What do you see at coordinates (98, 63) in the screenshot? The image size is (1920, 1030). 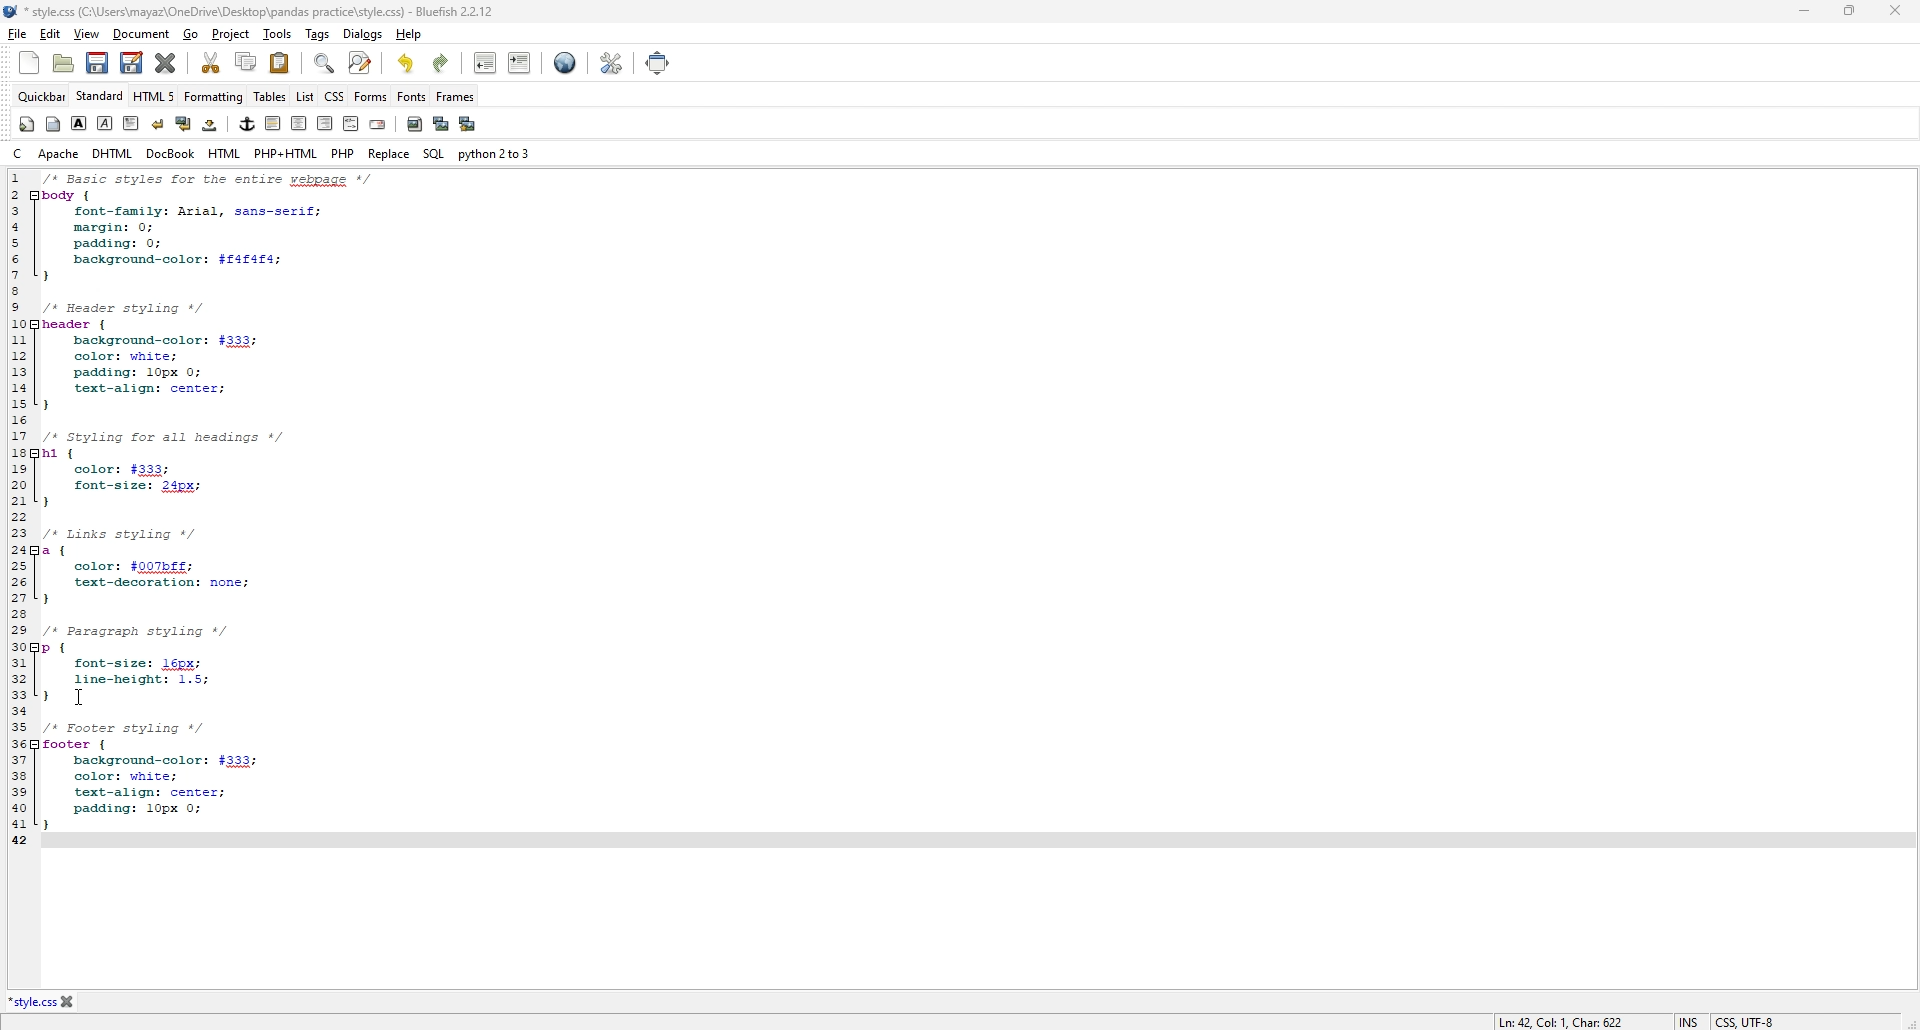 I see `save` at bounding box center [98, 63].